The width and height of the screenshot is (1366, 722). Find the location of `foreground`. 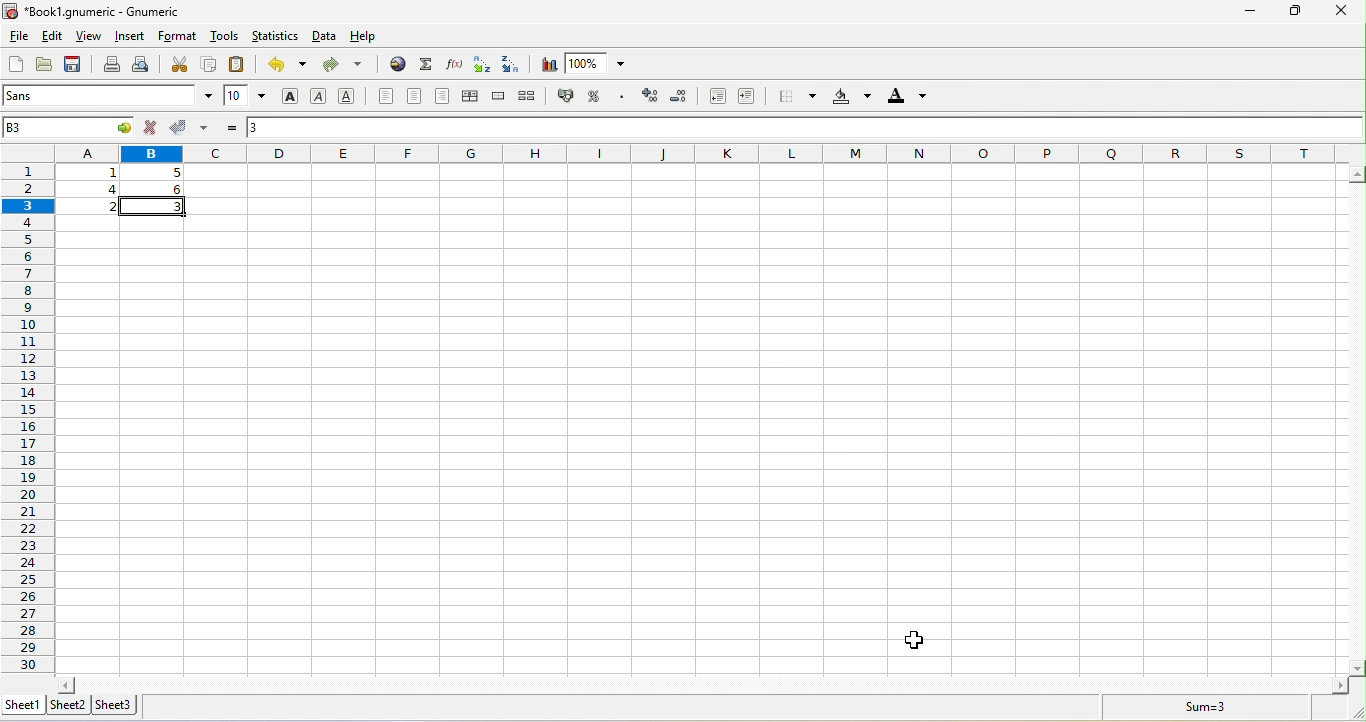

foreground is located at coordinates (905, 98).